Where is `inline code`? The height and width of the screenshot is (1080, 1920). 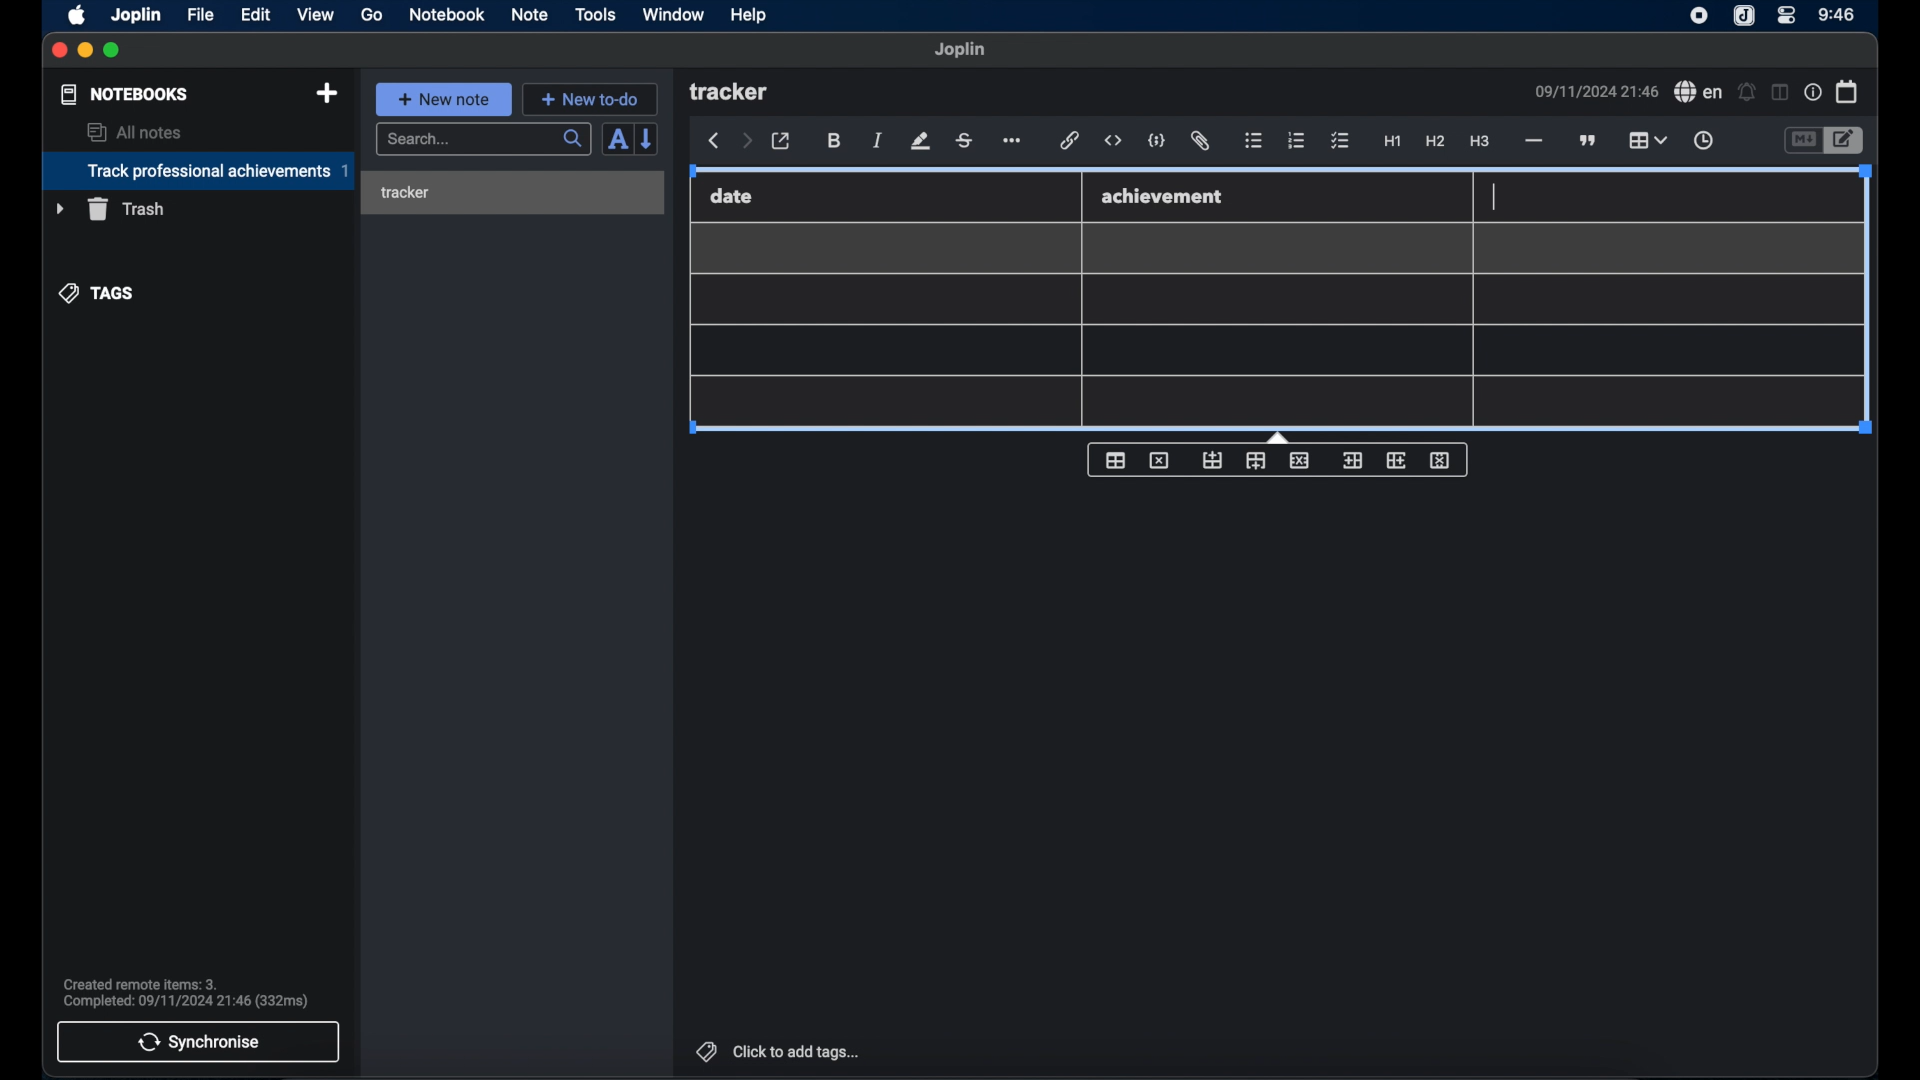
inline code is located at coordinates (1113, 141).